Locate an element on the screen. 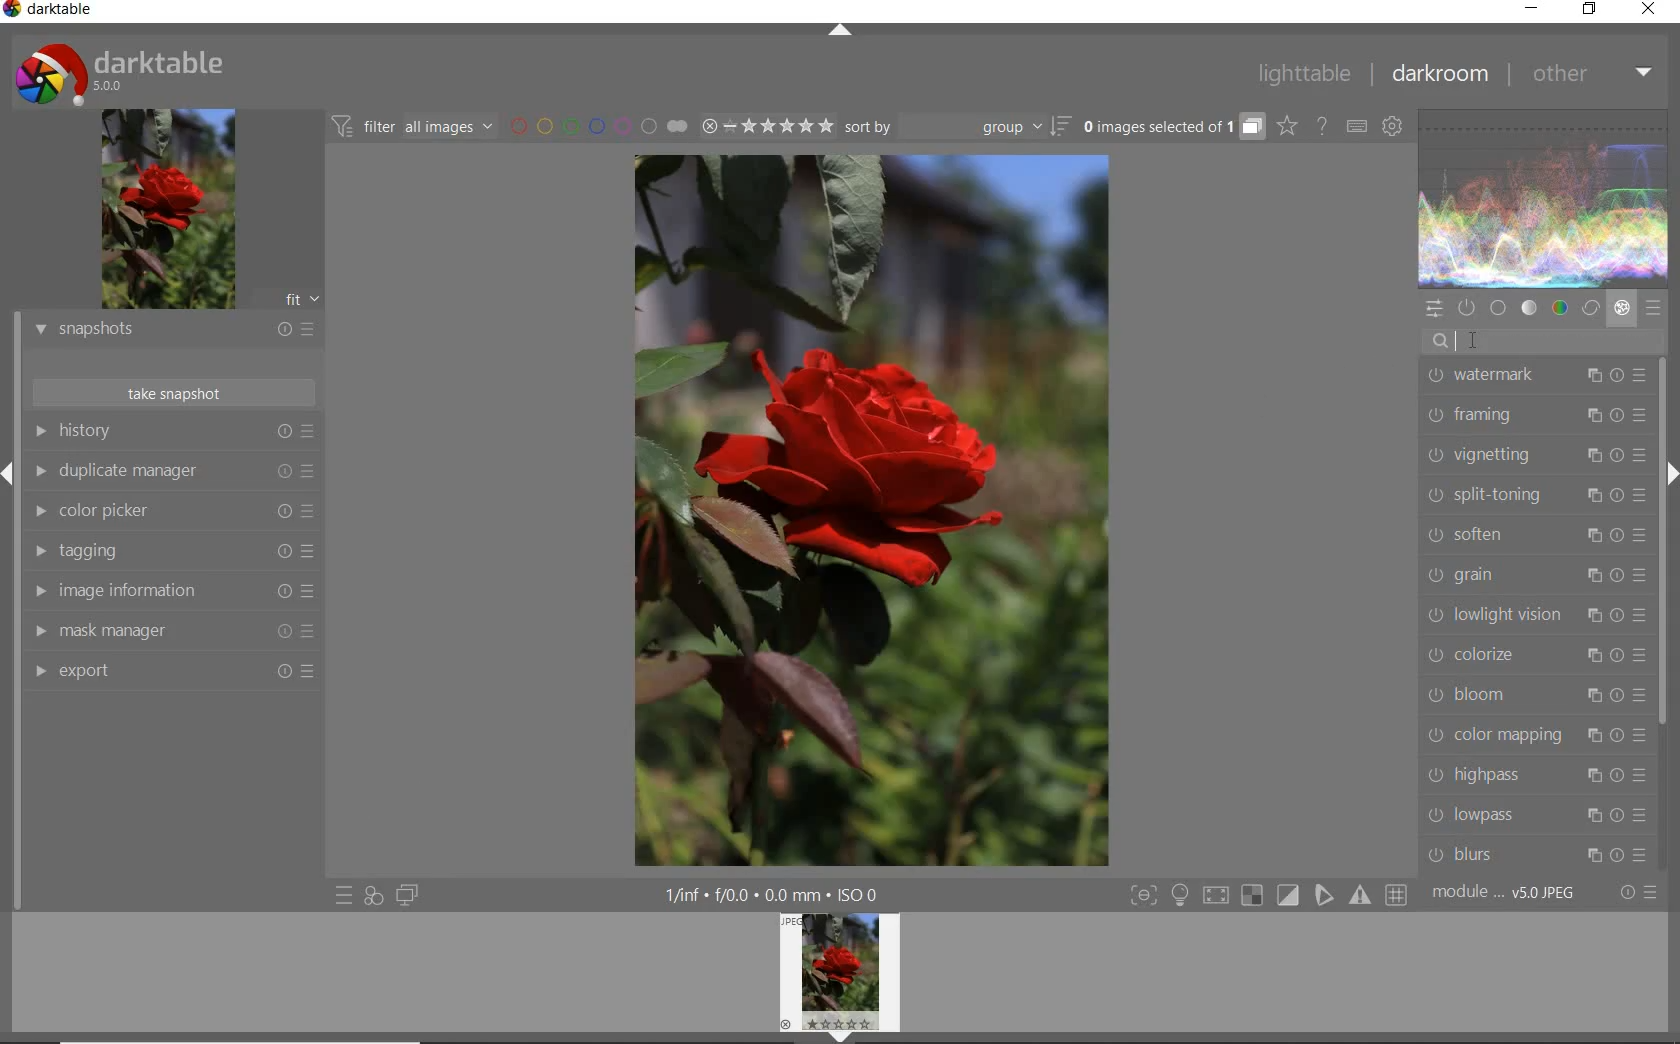  filter images by color labels is located at coordinates (596, 128).